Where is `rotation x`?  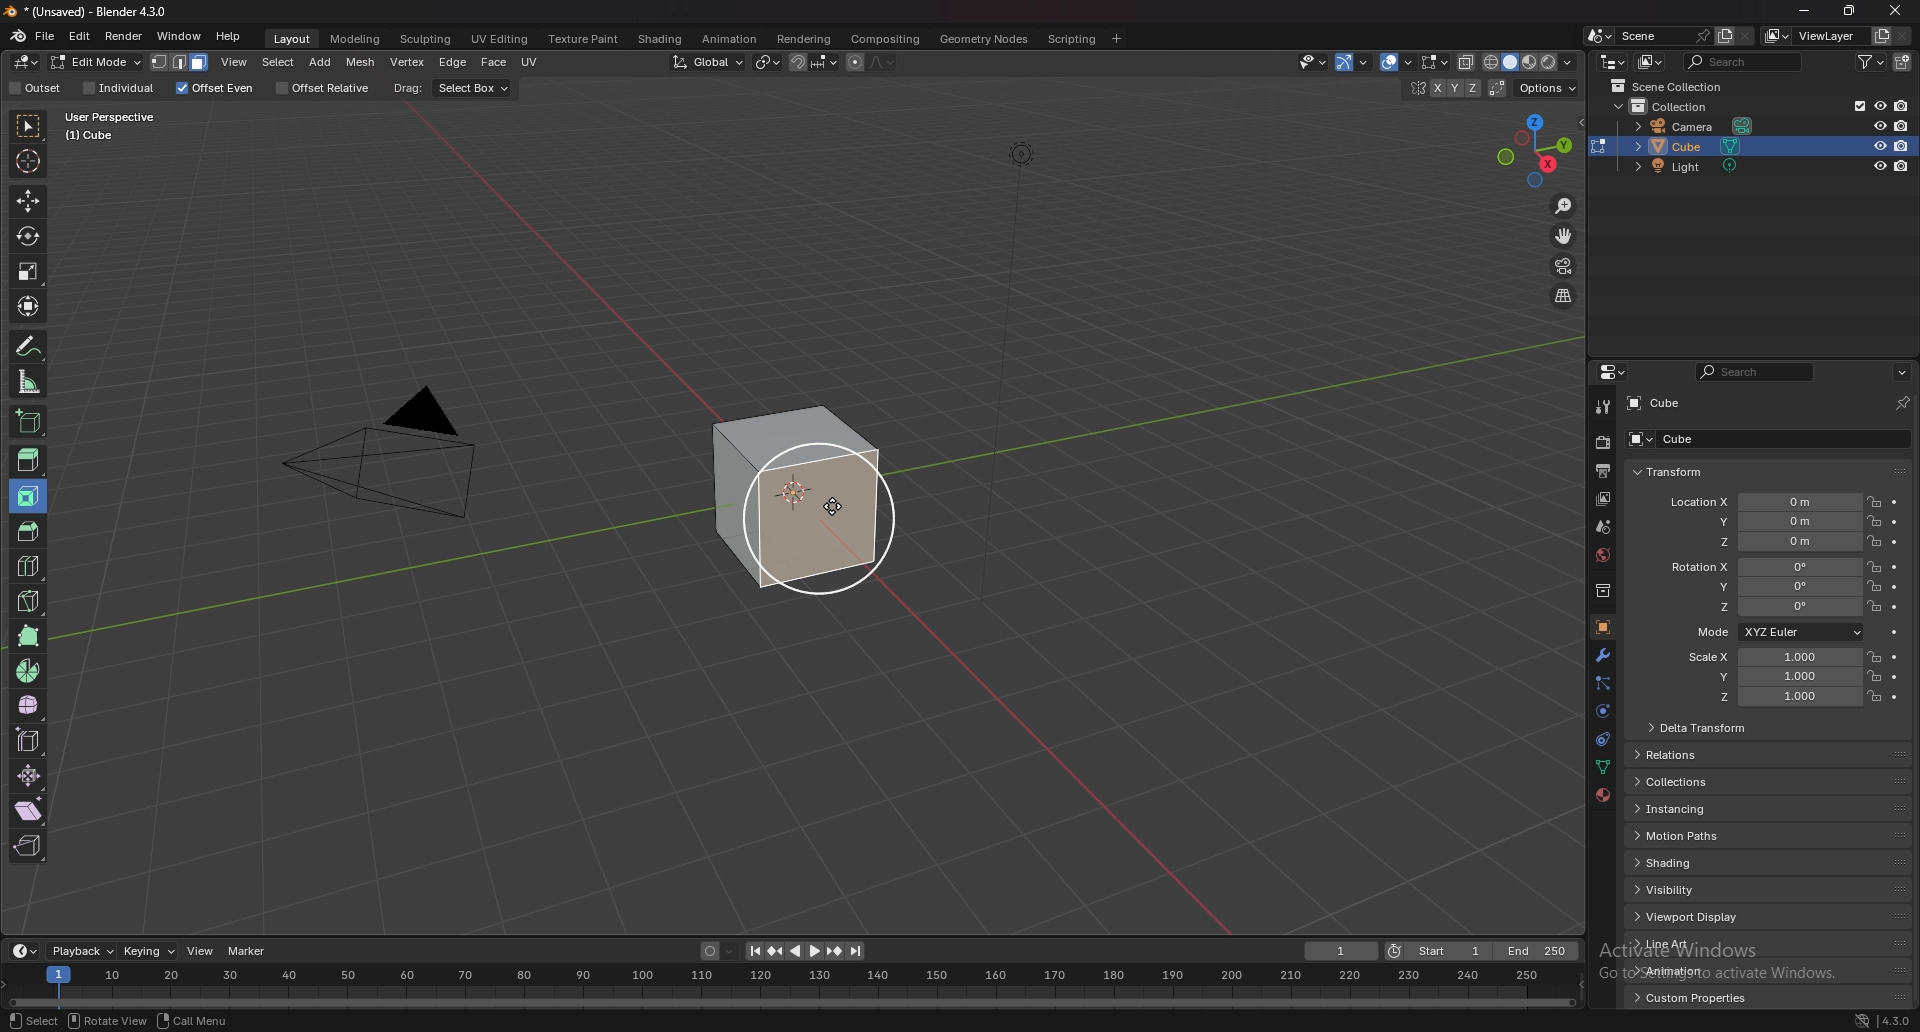 rotation x is located at coordinates (1764, 567).